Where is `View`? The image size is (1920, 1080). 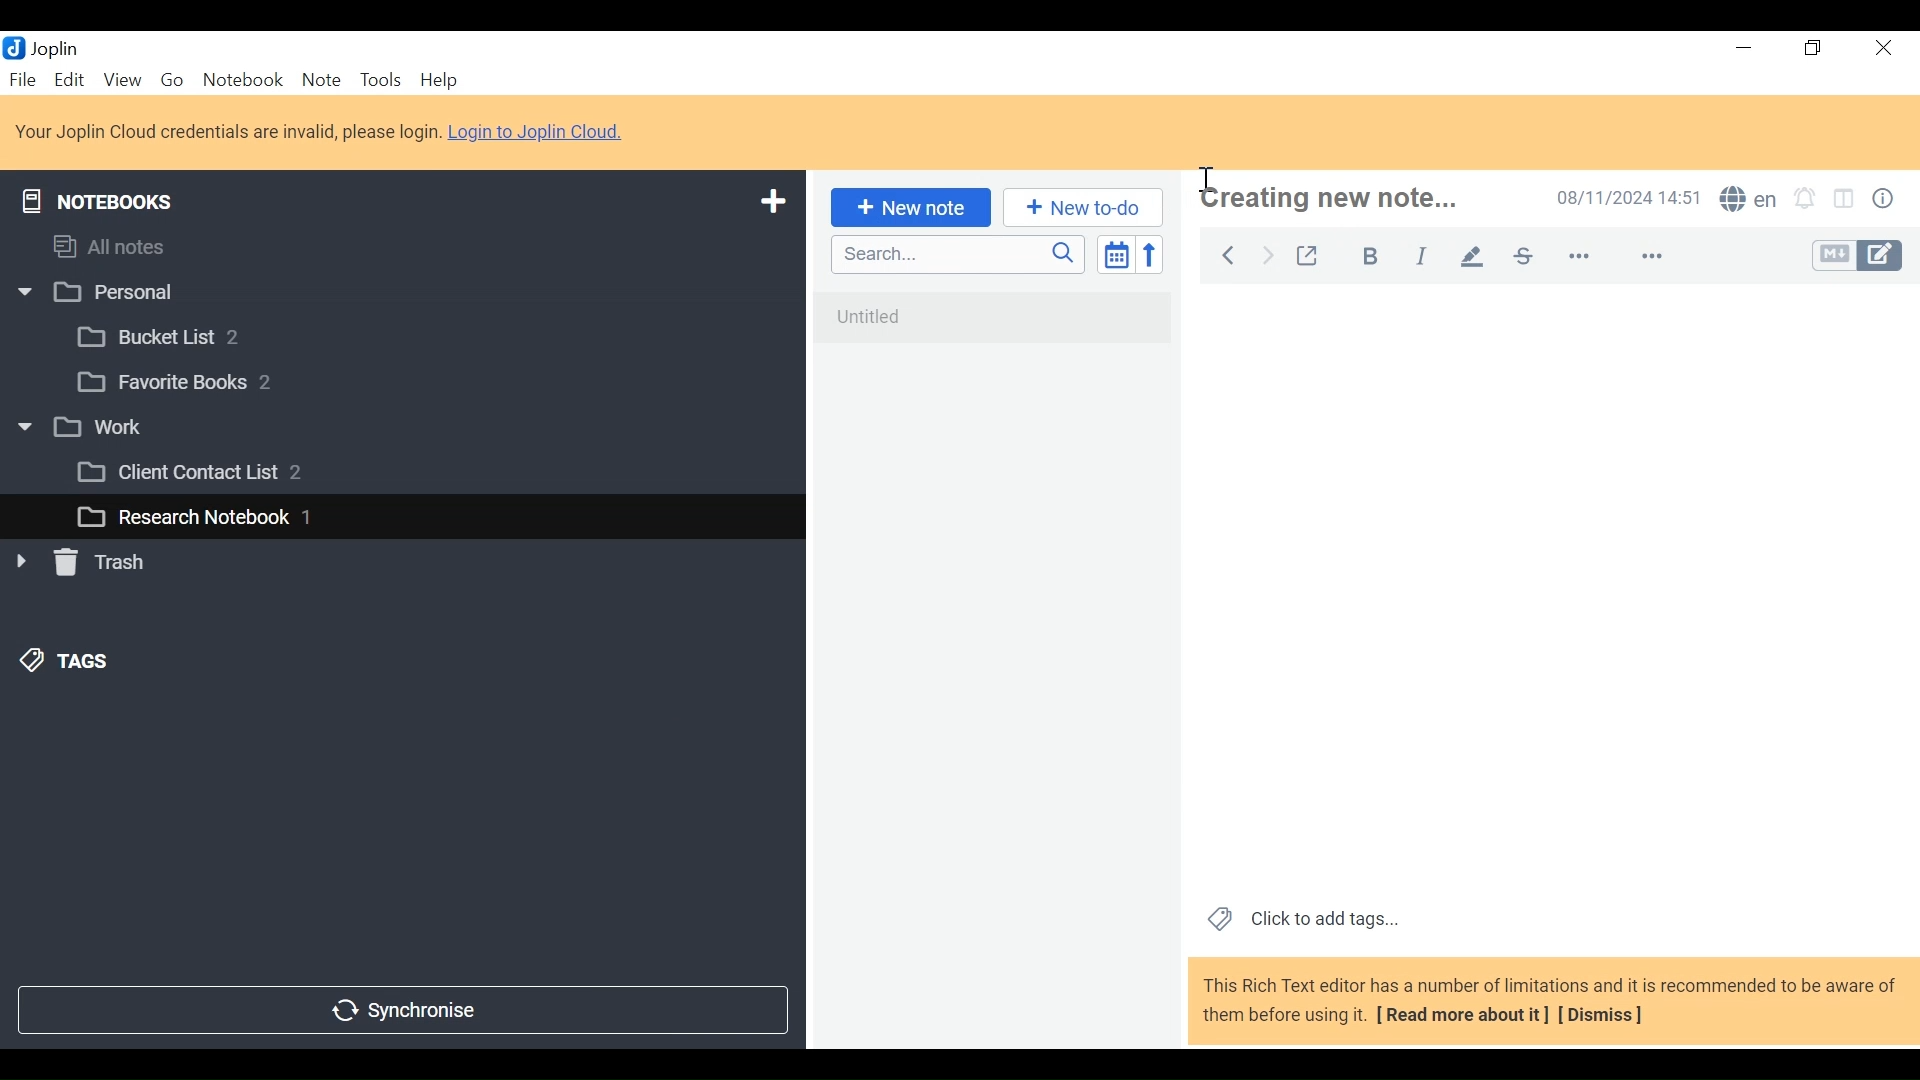 View is located at coordinates (122, 79).